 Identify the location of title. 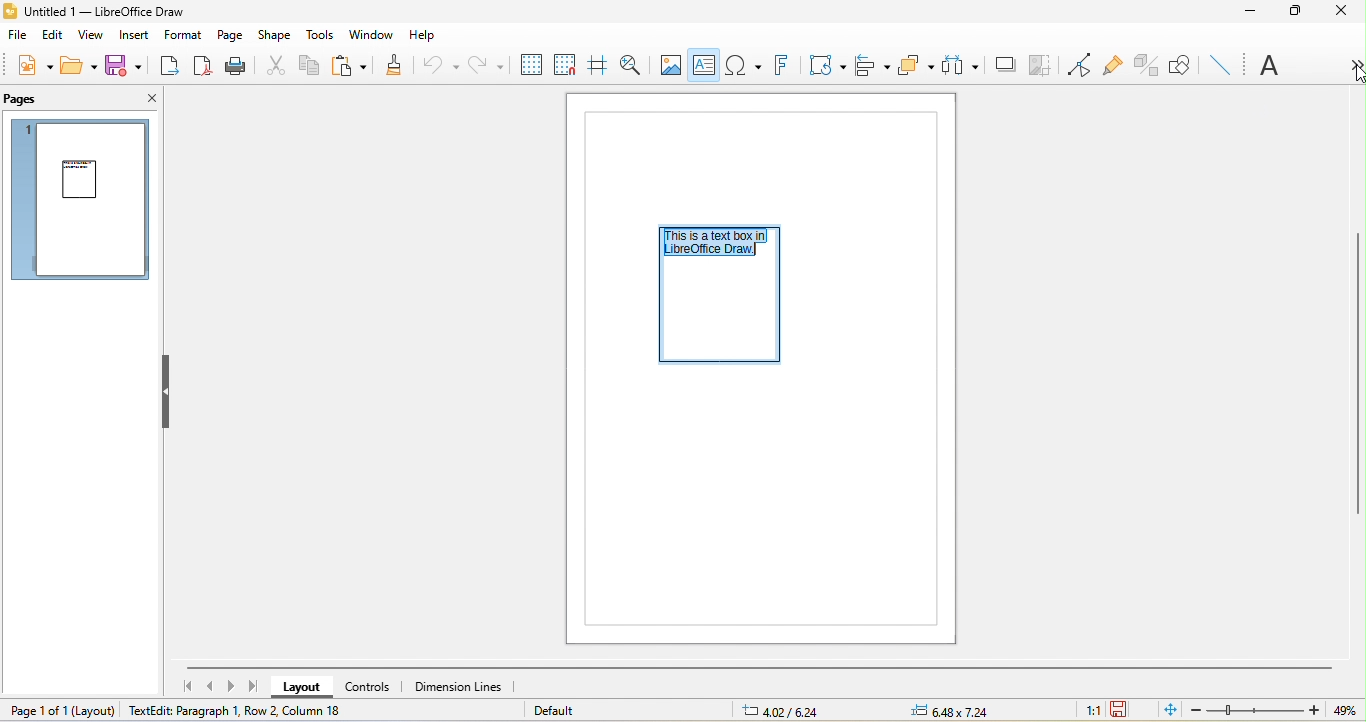
(107, 12).